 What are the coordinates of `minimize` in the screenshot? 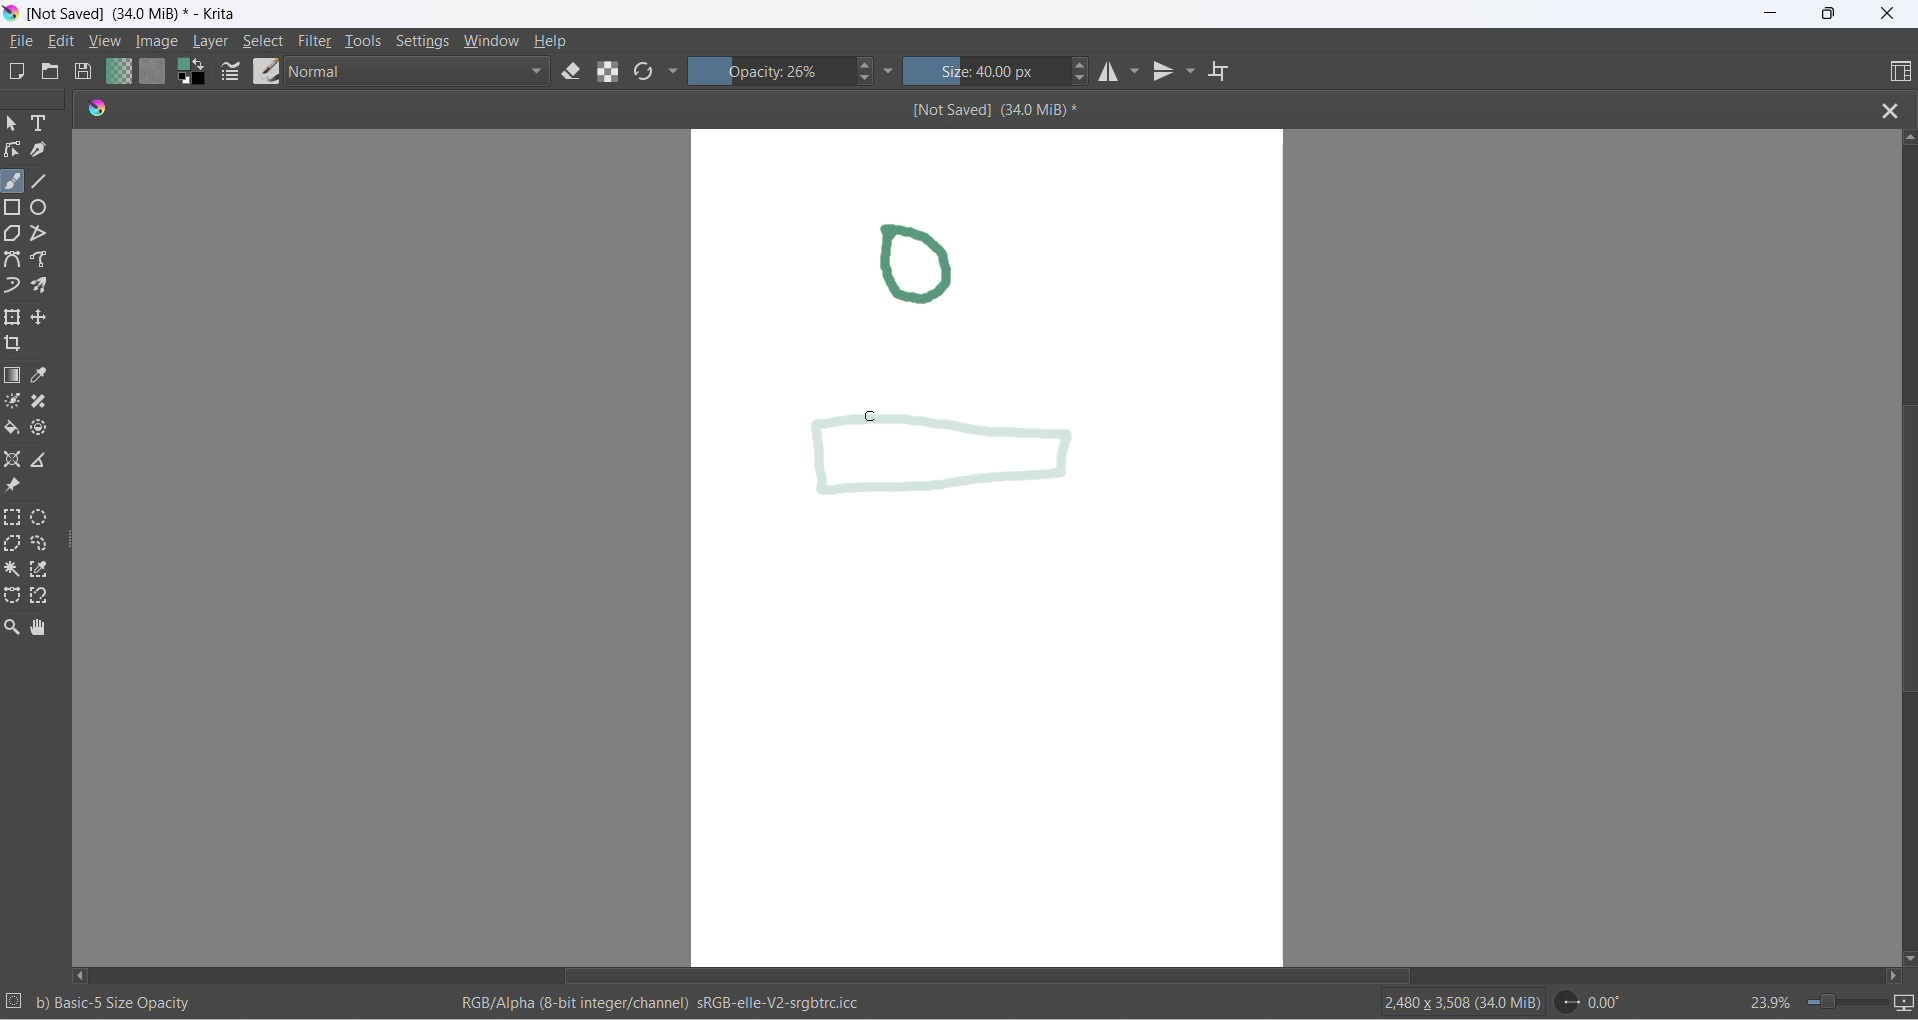 It's located at (1771, 13).